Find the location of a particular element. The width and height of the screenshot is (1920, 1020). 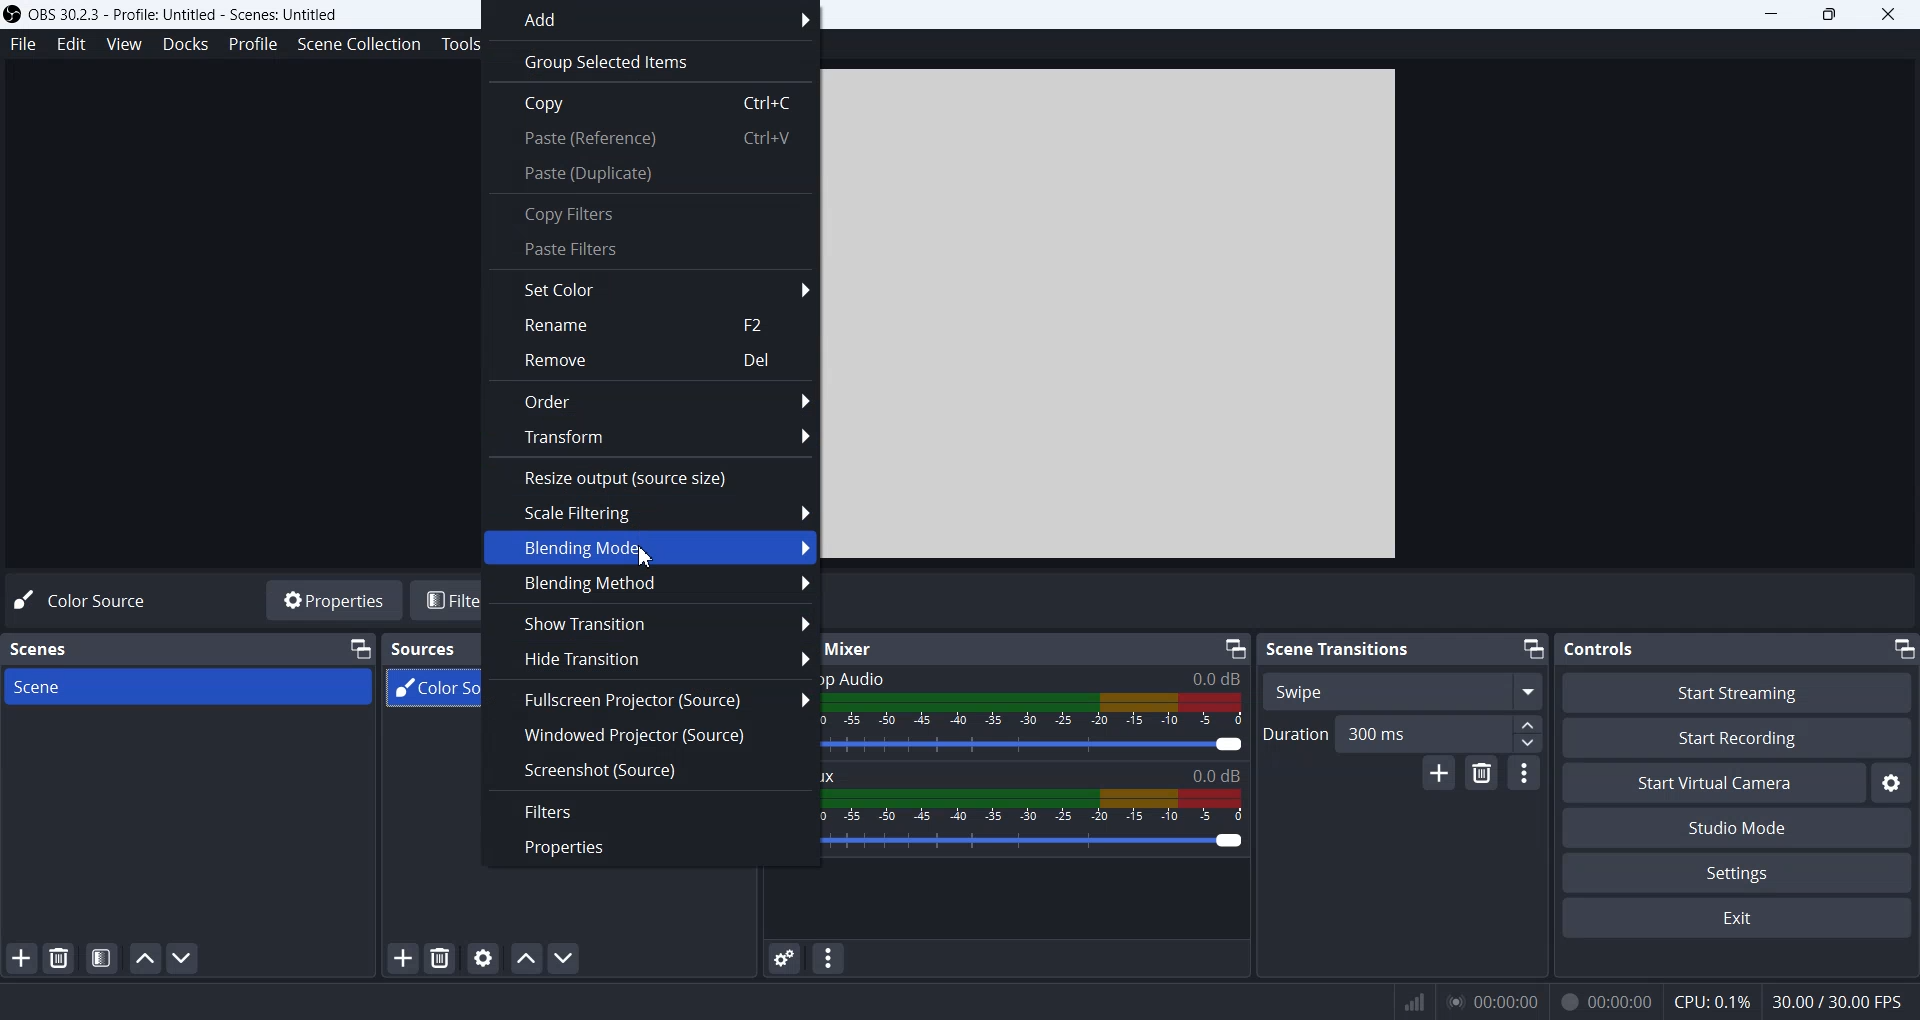

Sound Adjuster is located at coordinates (1036, 745).